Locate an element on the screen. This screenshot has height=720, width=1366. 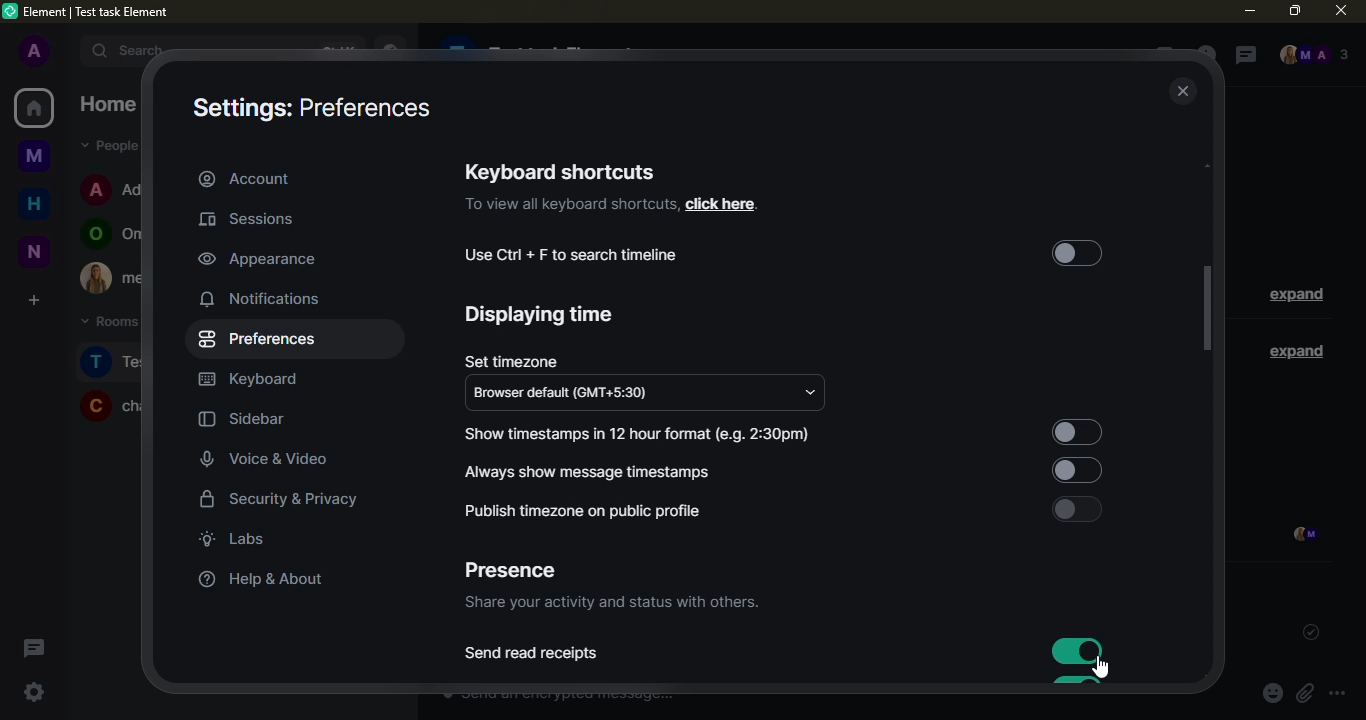
home is located at coordinates (34, 108).